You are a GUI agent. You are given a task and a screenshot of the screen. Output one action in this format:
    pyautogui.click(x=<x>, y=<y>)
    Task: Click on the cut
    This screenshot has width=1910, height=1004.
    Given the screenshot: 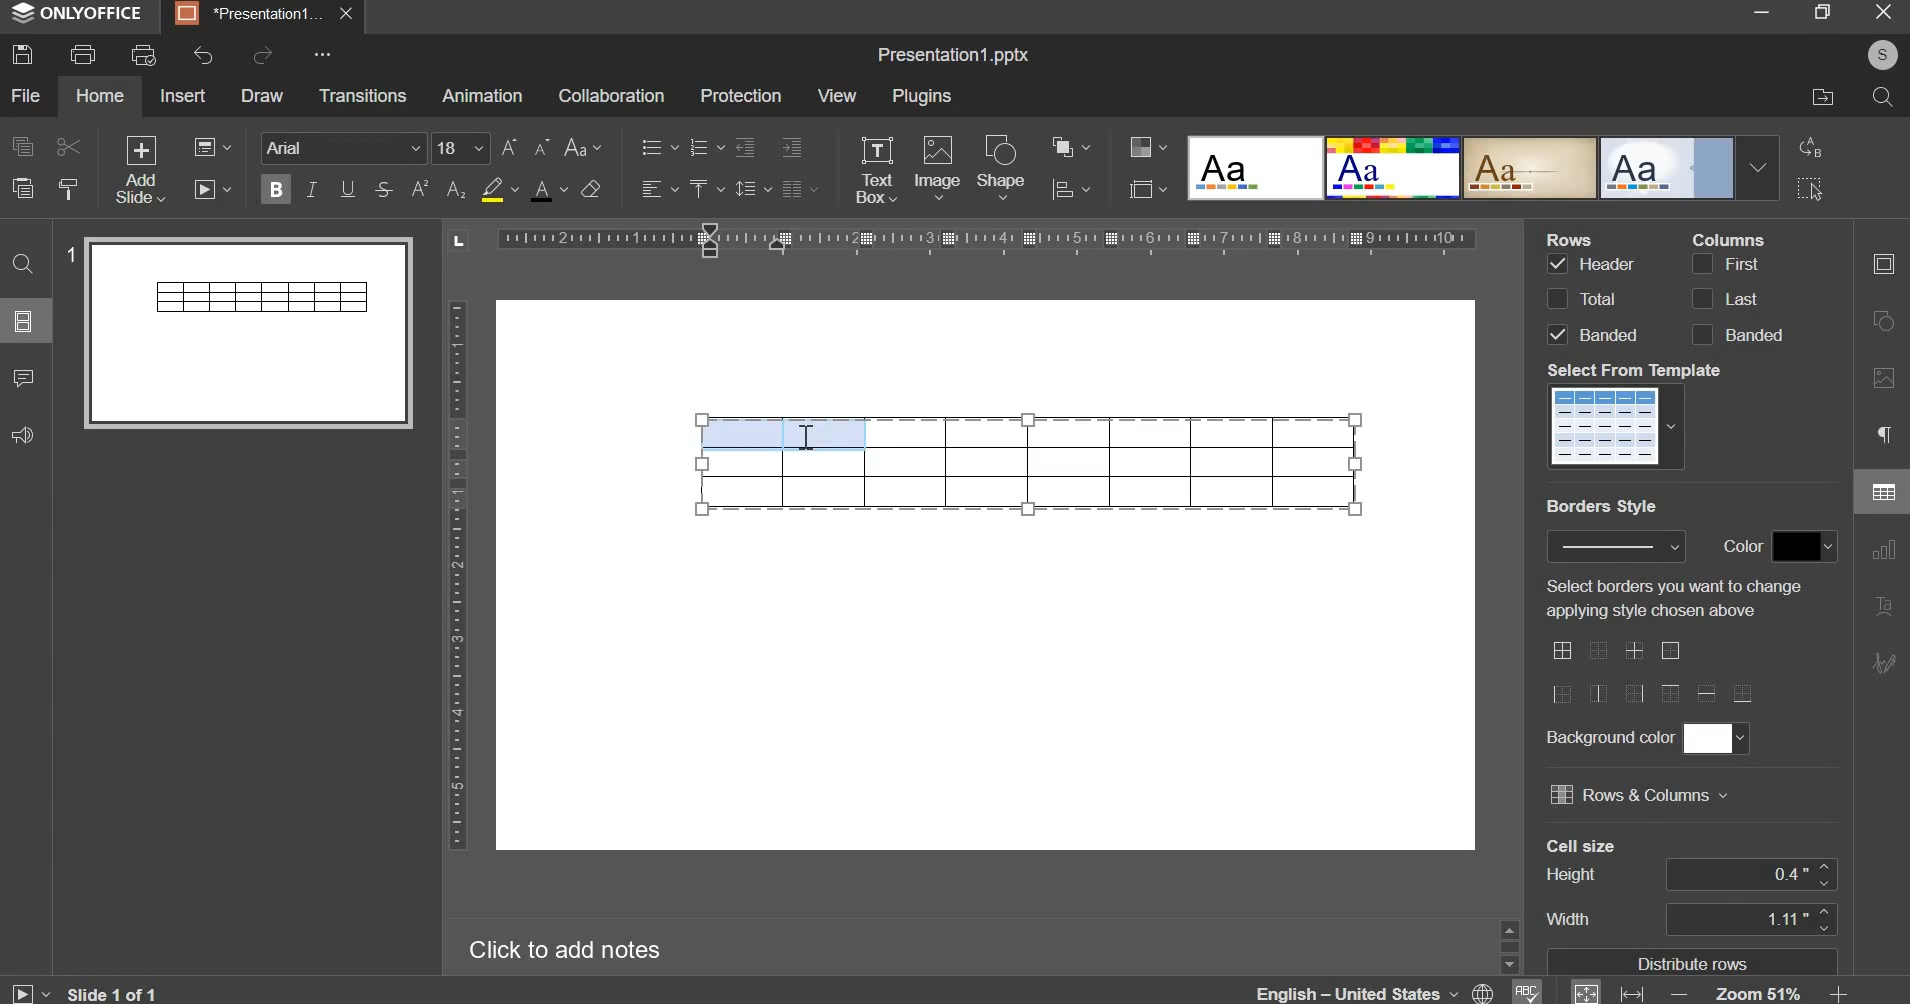 What is the action you would take?
    pyautogui.click(x=67, y=148)
    